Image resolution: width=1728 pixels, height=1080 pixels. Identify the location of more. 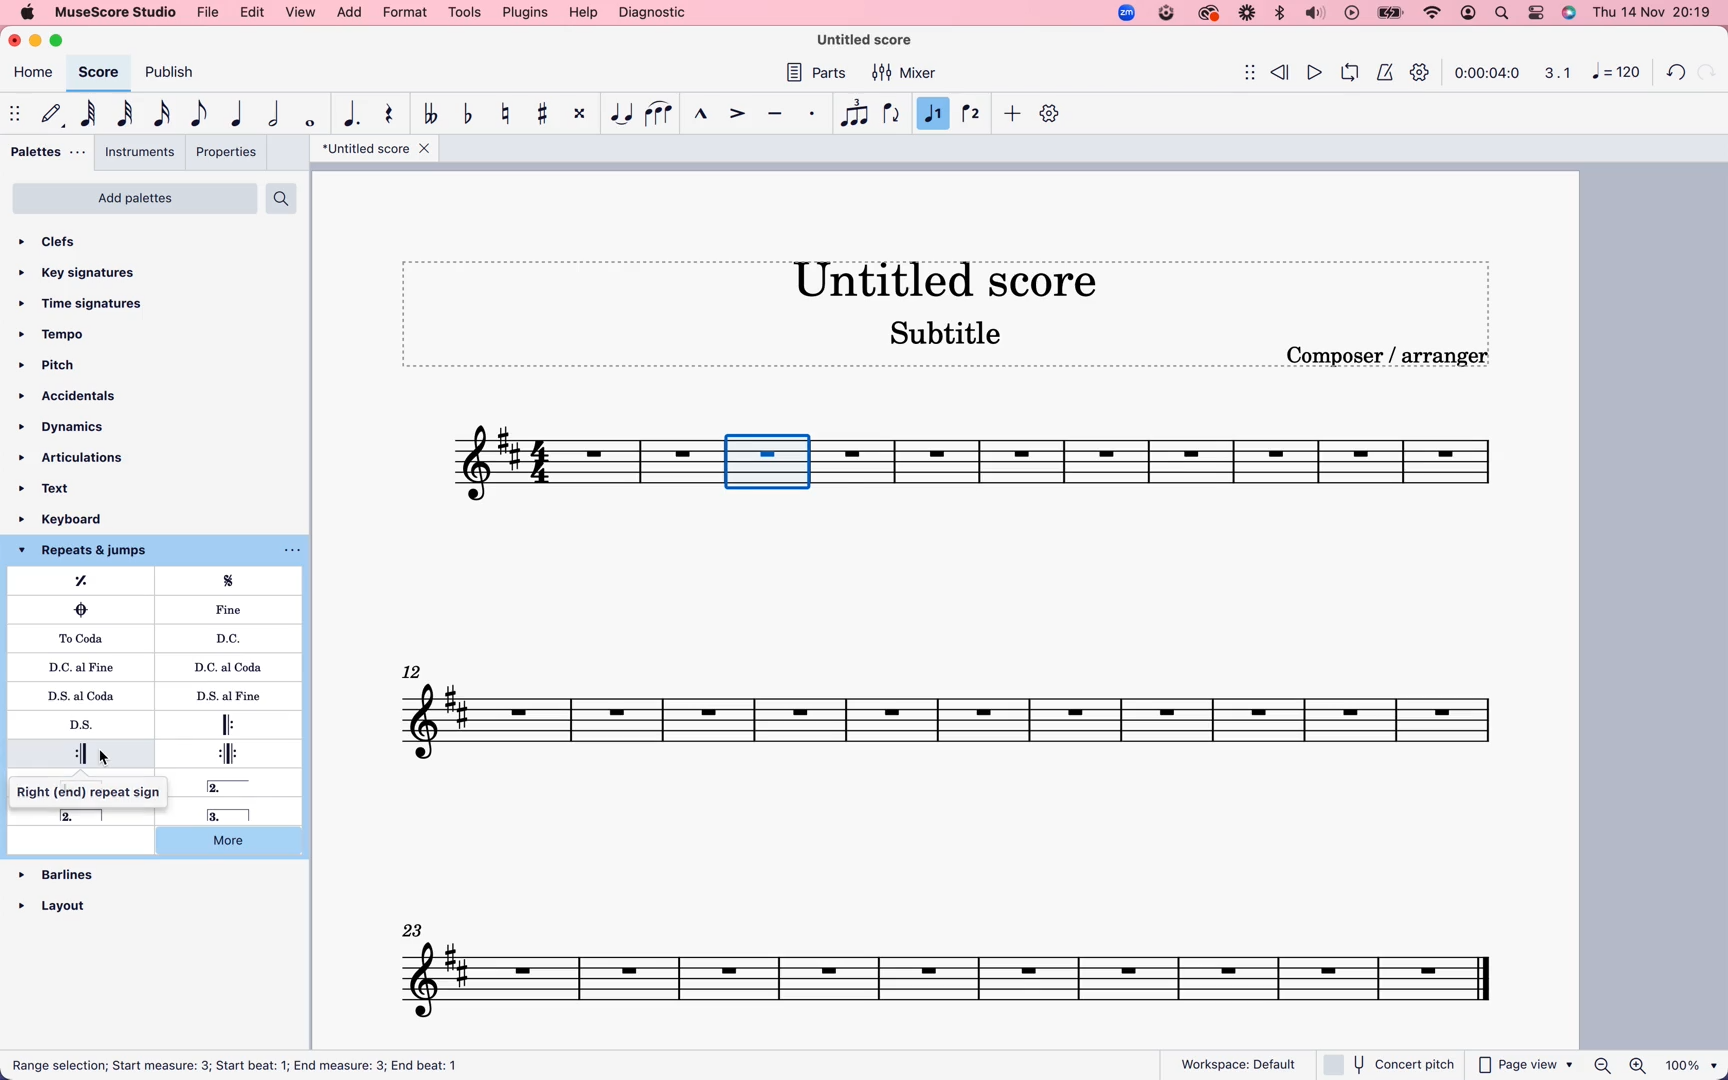
(1013, 115).